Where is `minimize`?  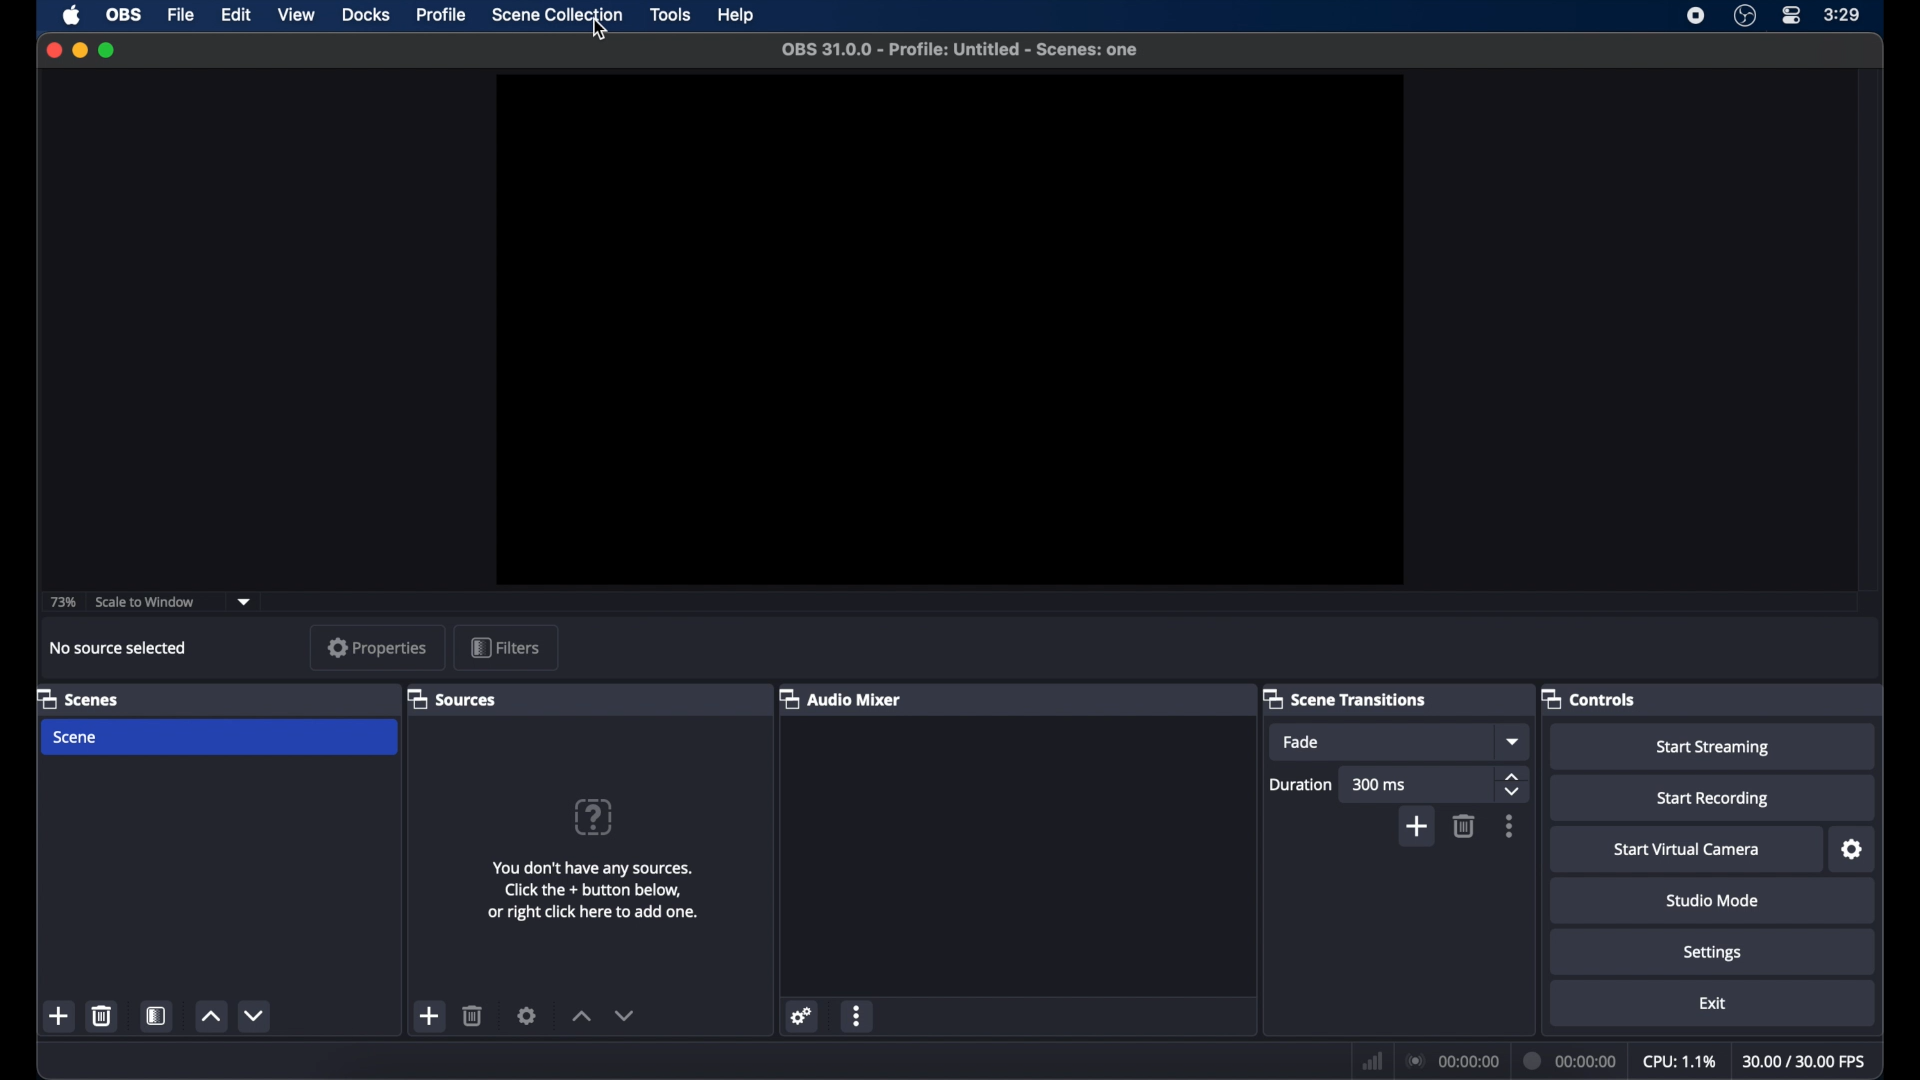 minimize is located at coordinates (79, 50).